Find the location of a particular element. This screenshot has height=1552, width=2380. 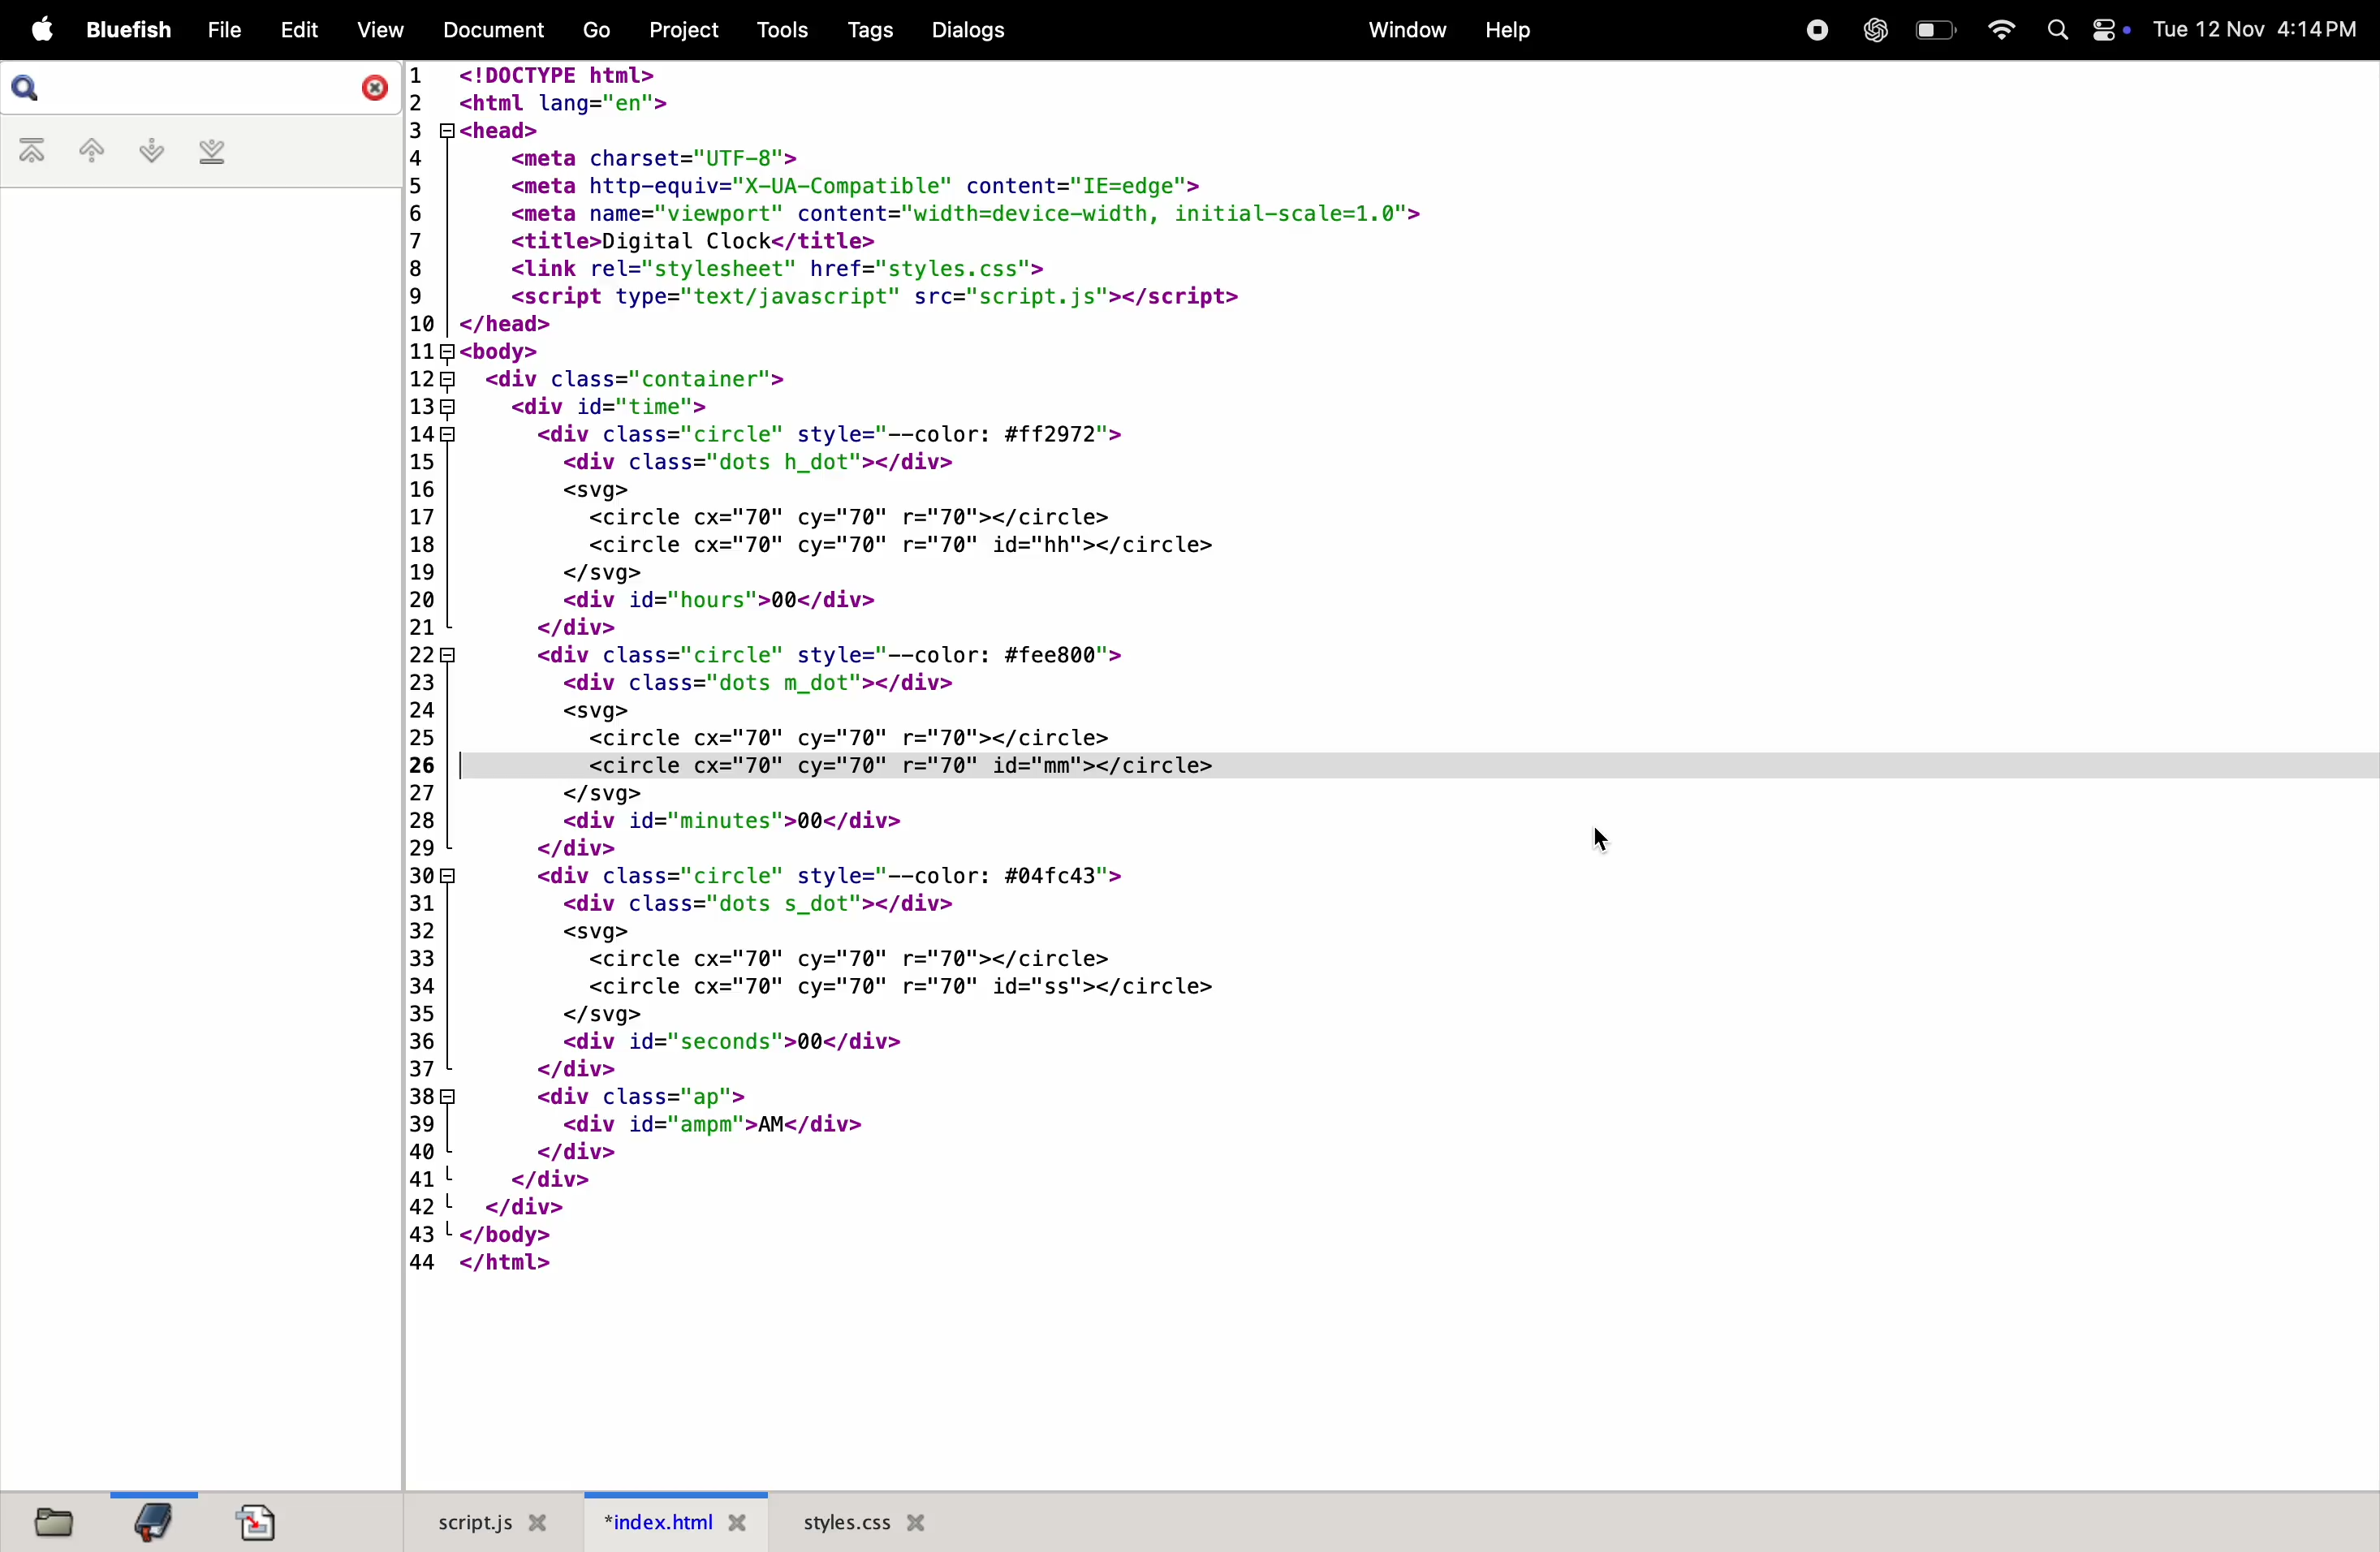

projects is located at coordinates (680, 29).